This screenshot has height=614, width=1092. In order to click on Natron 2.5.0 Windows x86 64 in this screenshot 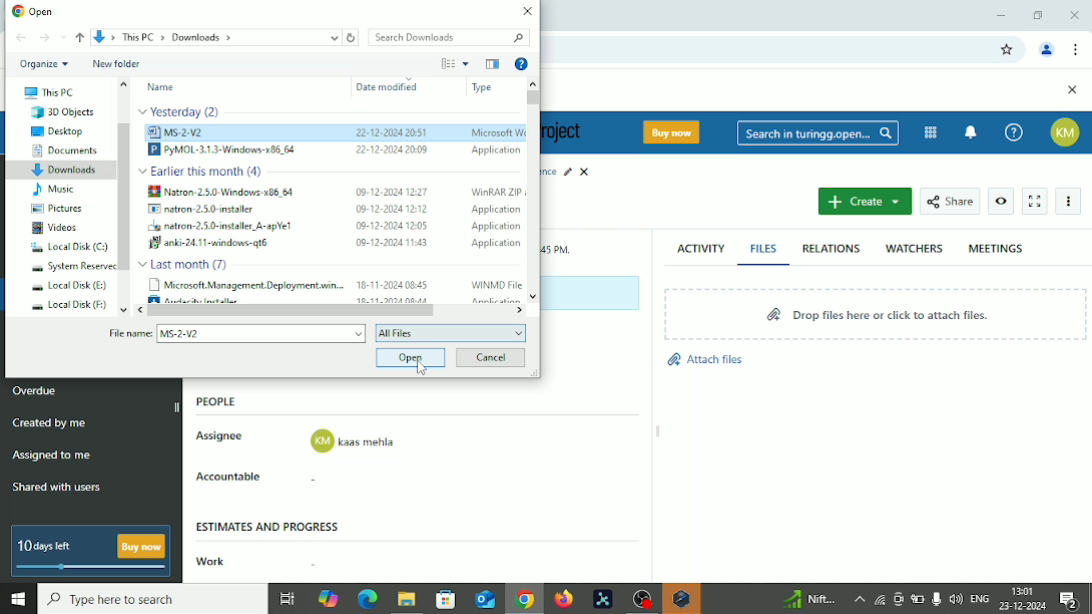, I will do `click(220, 192)`.